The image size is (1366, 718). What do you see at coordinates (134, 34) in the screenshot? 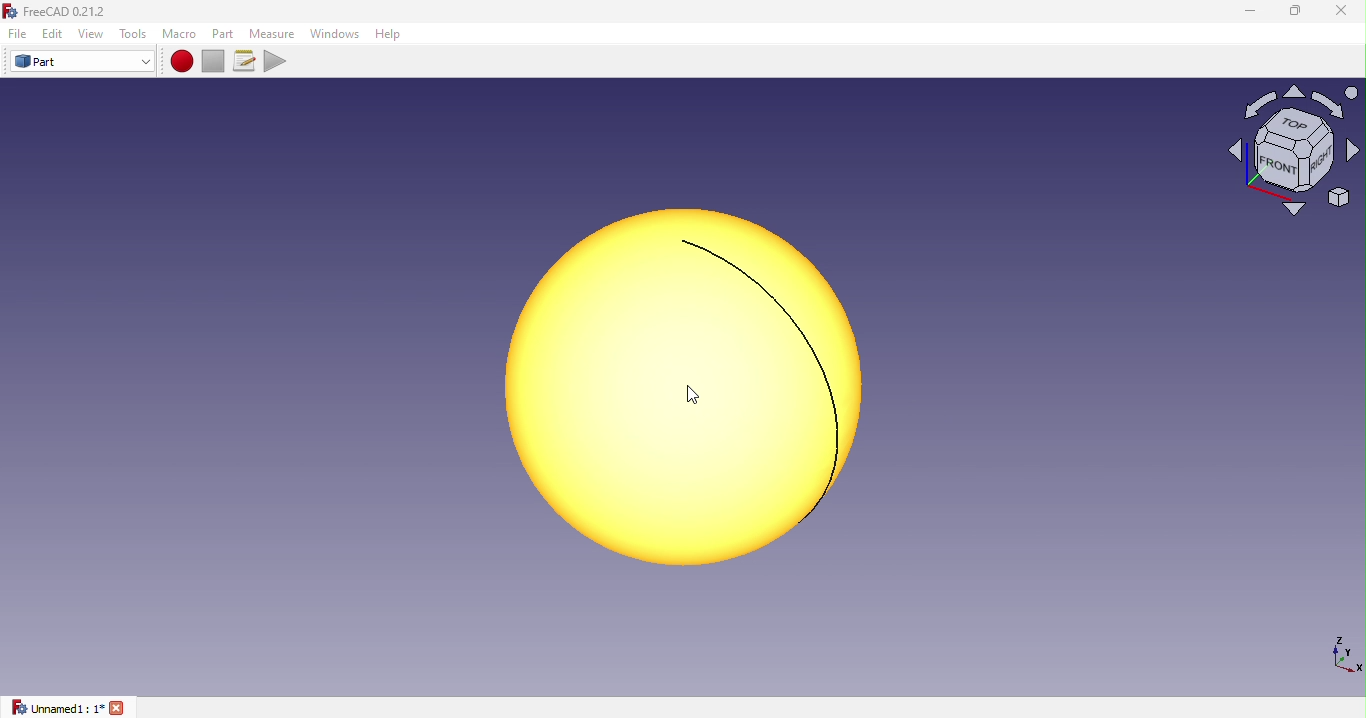
I see `Tools` at bounding box center [134, 34].